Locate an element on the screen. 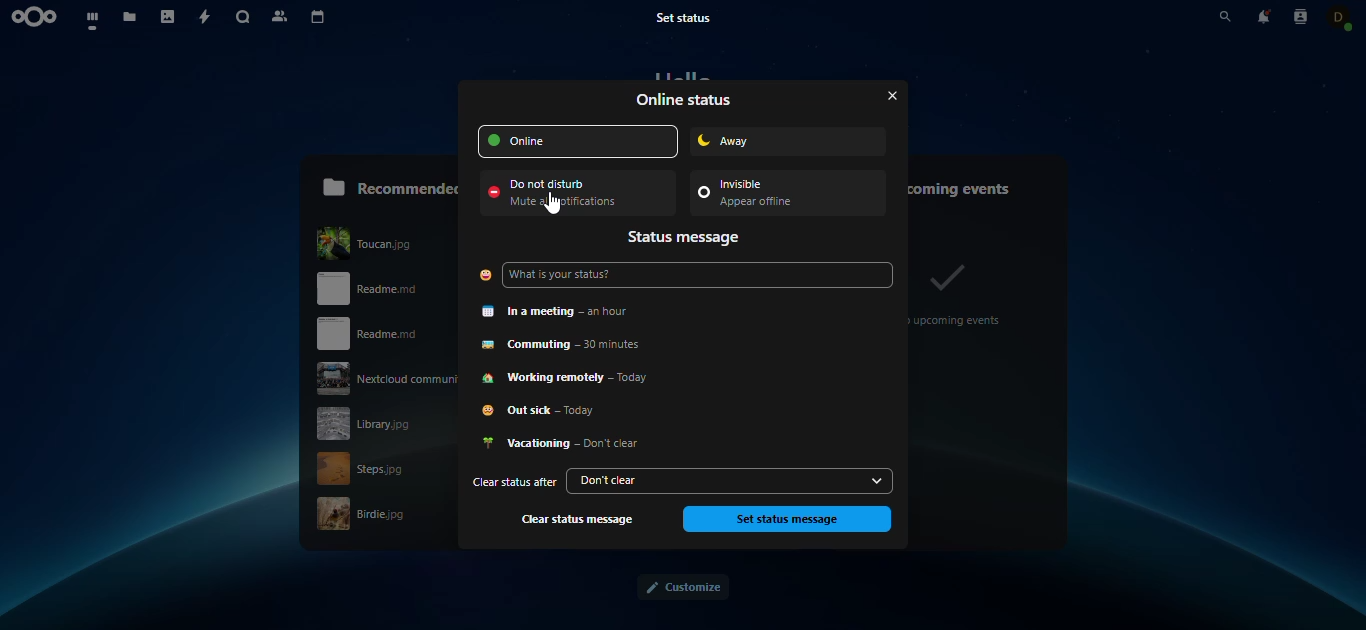  status message is located at coordinates (687, 238).